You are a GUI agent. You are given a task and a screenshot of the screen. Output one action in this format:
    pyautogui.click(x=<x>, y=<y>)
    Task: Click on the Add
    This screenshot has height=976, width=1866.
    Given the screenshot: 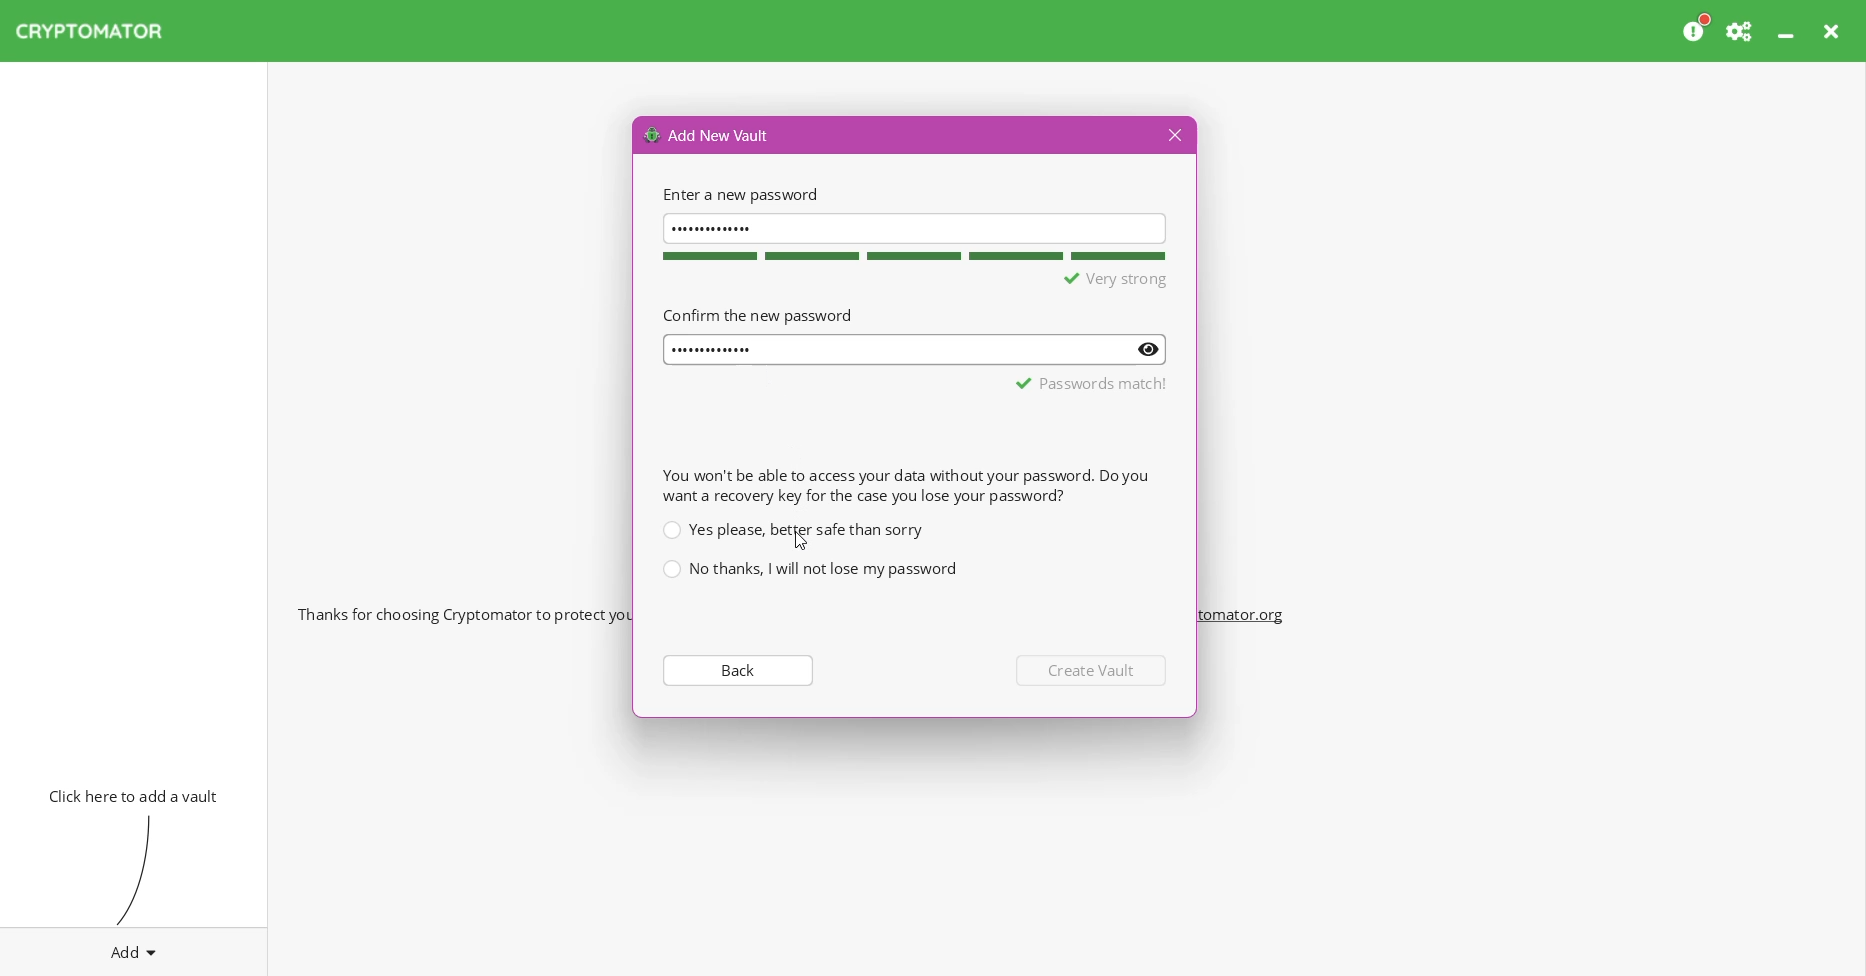 What is the action you would take?
    pyautogui.click(x=134, y=948)
    